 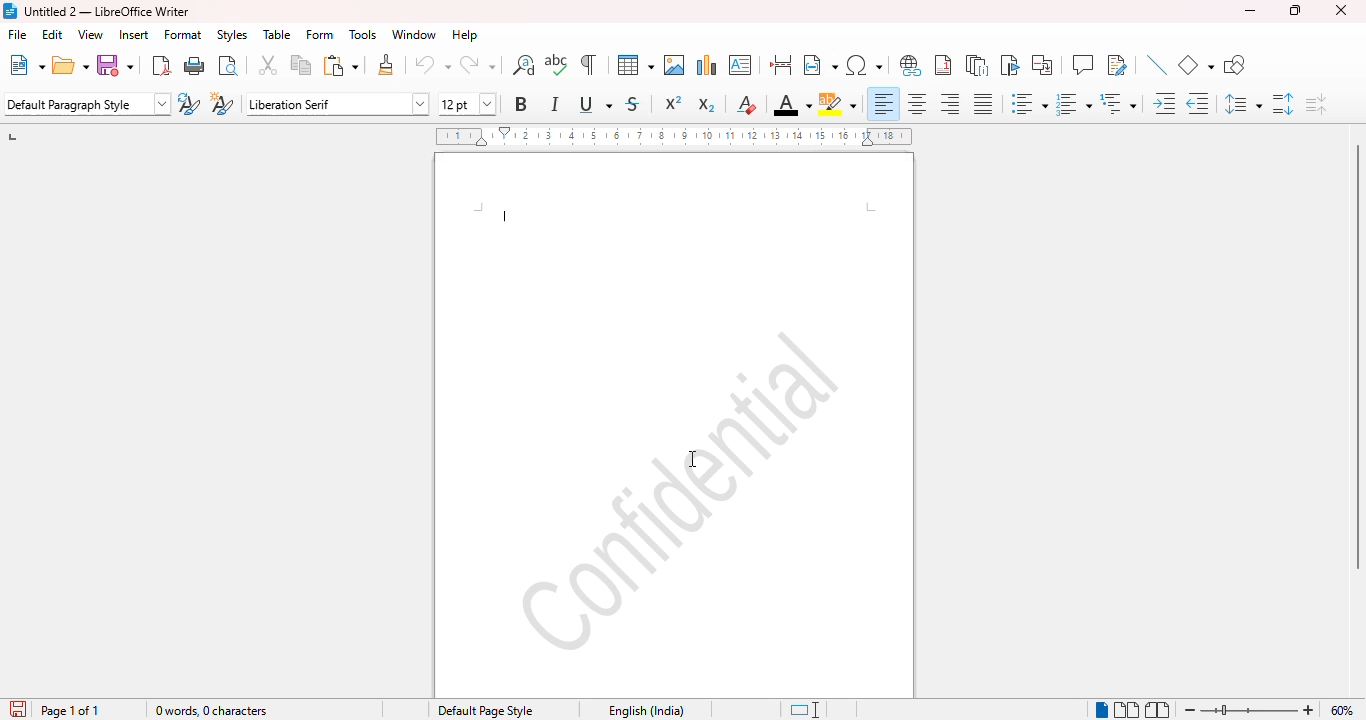 What do you see at coordinates (486, 710) in the screenshot?
I see `default page style` at bounding box center [486, 710].